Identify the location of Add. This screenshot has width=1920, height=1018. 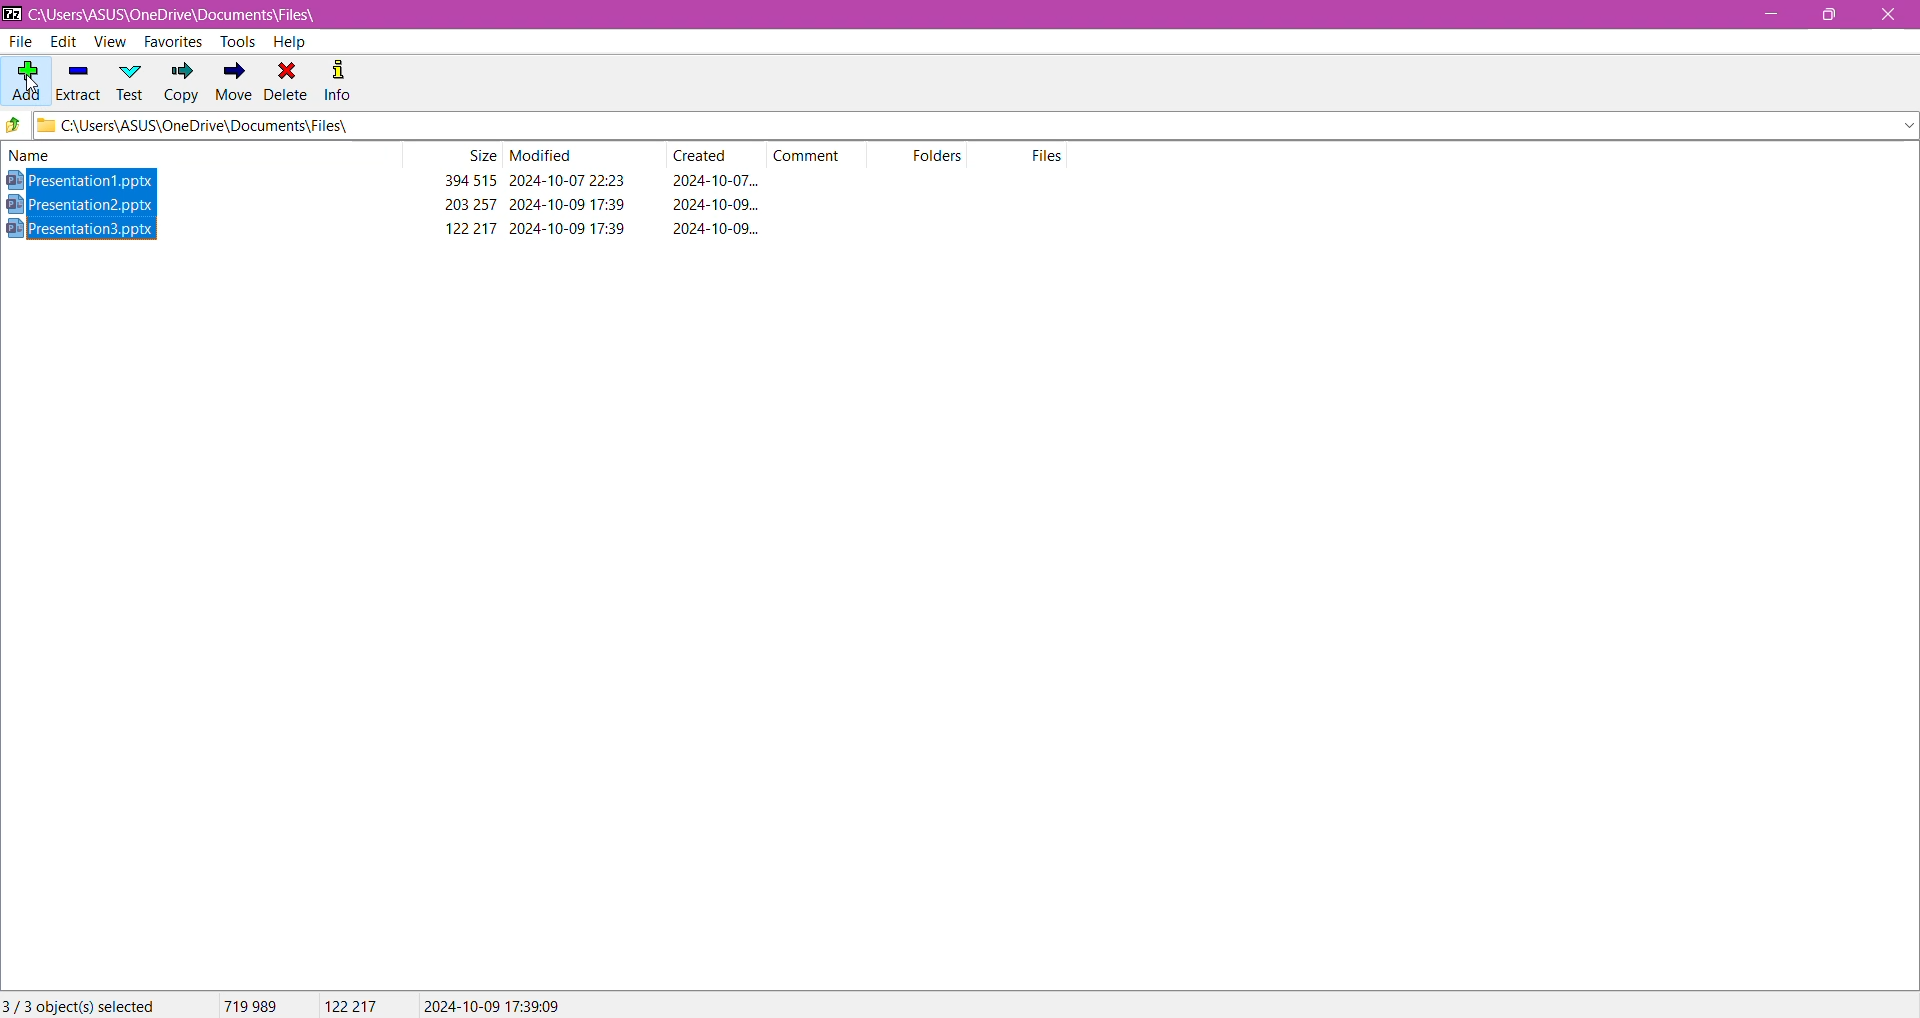
(24, 75).